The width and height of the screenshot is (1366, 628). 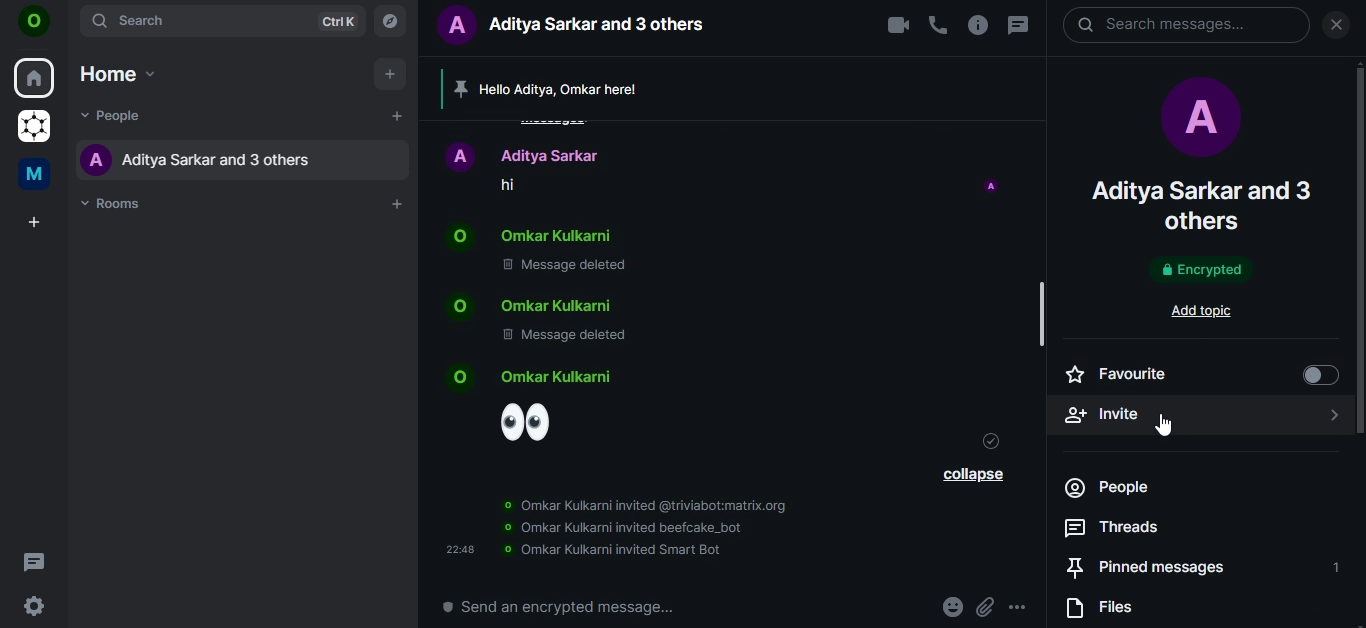 I want to click on  chat messages, so click(x=663, y=169).